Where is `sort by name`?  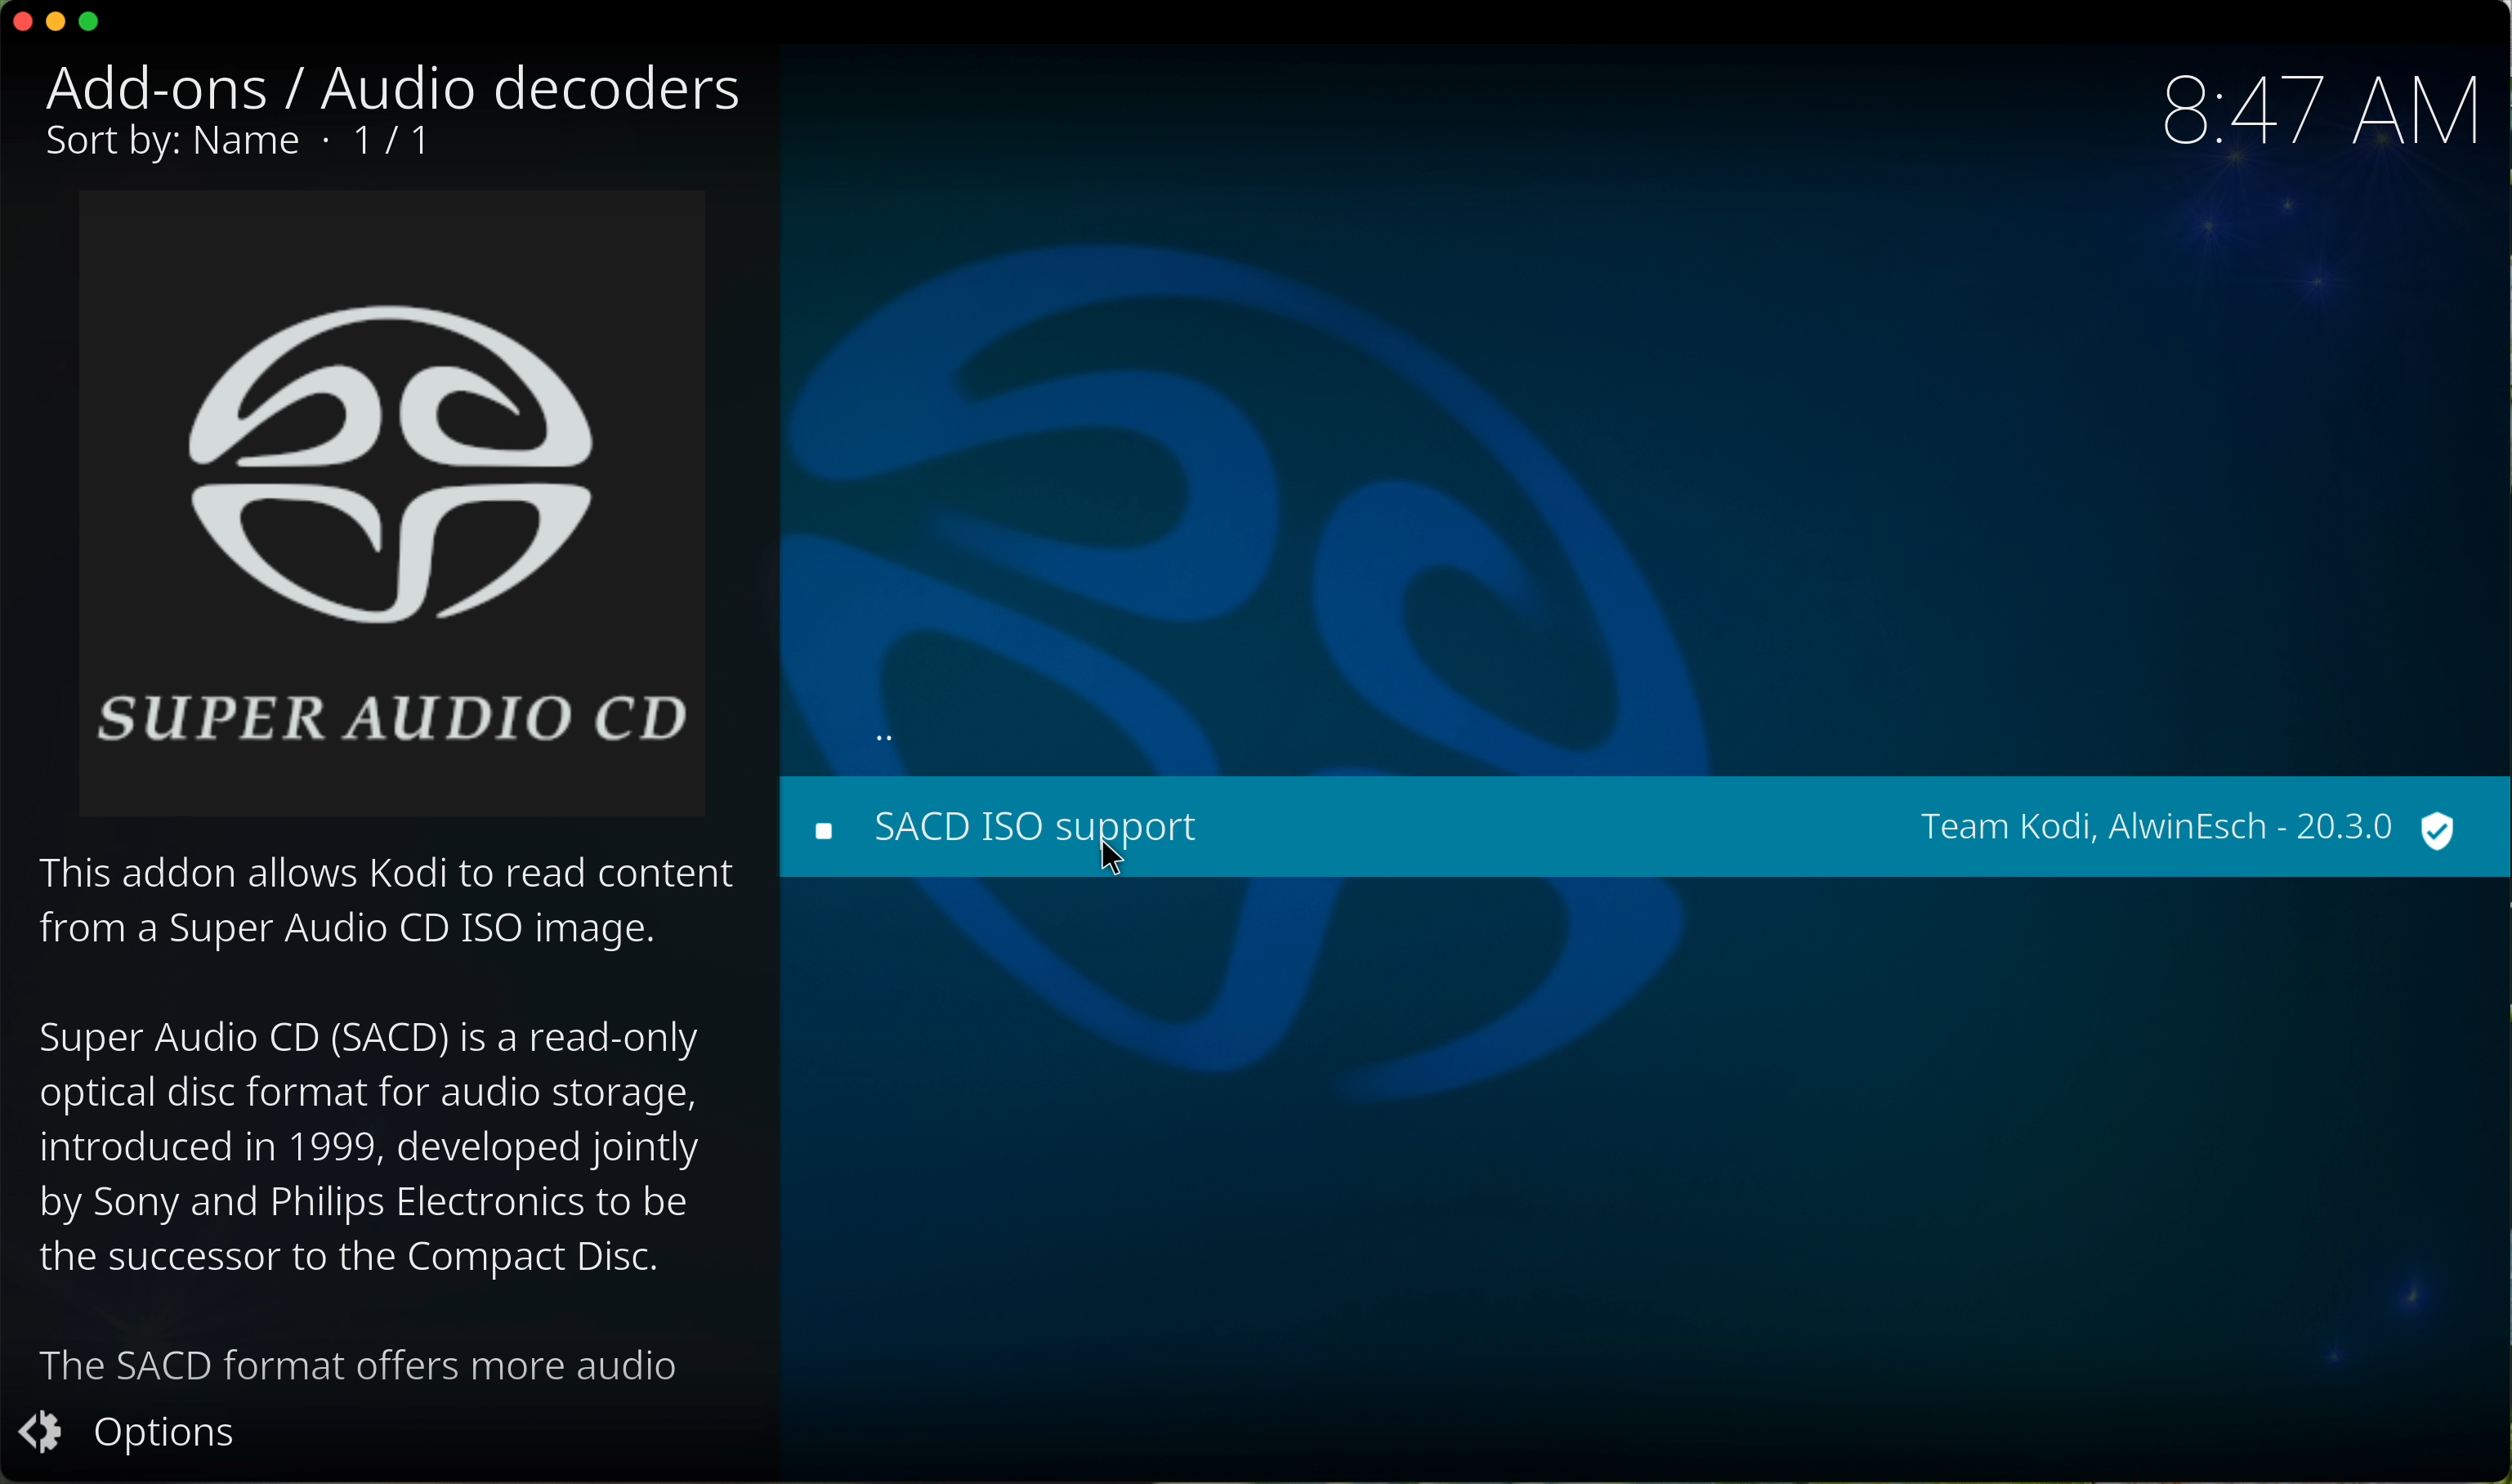 sort by name is located at coordinates (182, 145).